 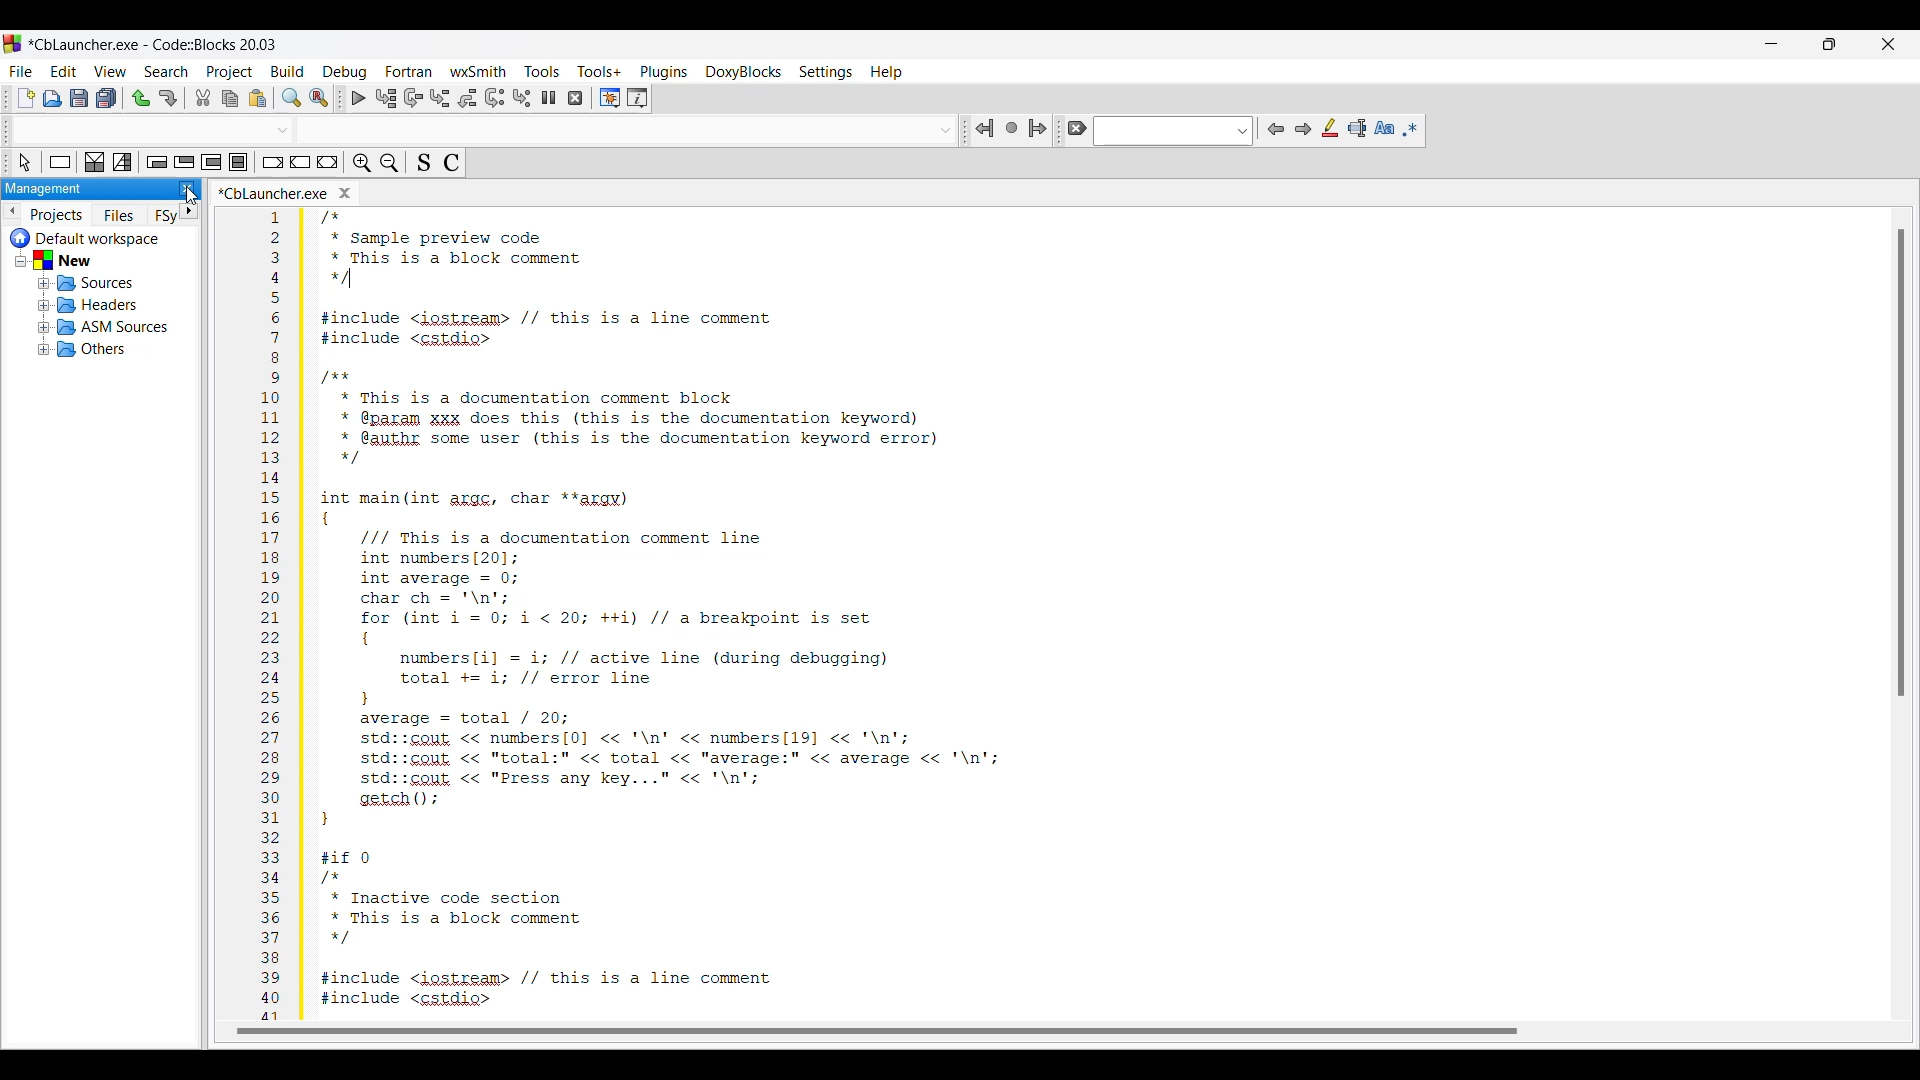 What do you see at coordinates (743, 72) in the screenshot?
I see `DoxyBlocks menu` at bounding box center [743, 72].